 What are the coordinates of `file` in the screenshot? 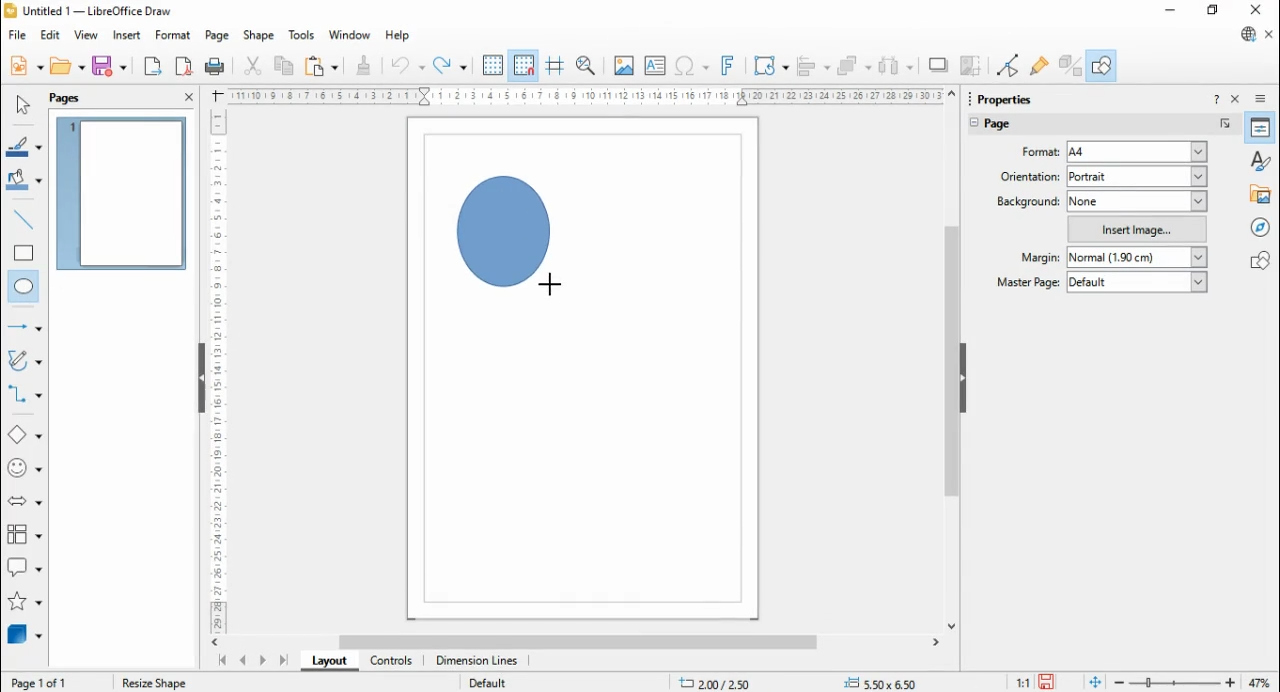 It's located at (19, 35).